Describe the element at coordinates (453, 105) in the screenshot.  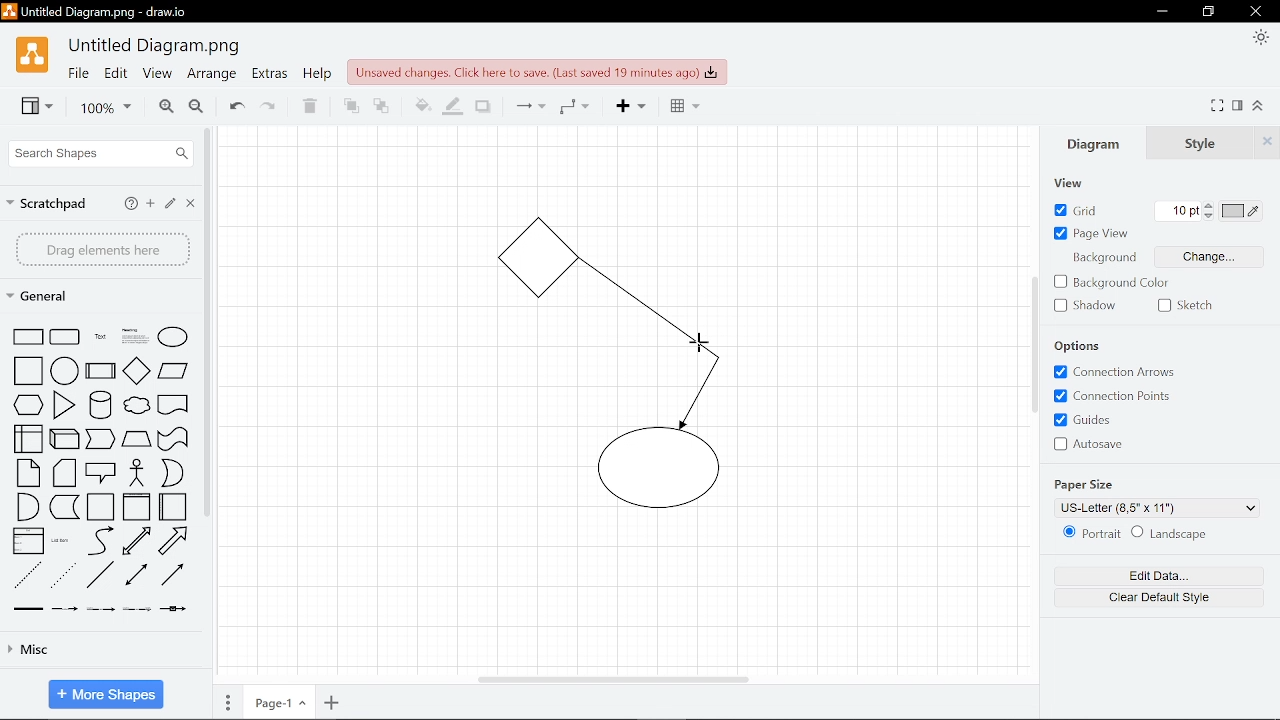
I see `Fill color` at that location.